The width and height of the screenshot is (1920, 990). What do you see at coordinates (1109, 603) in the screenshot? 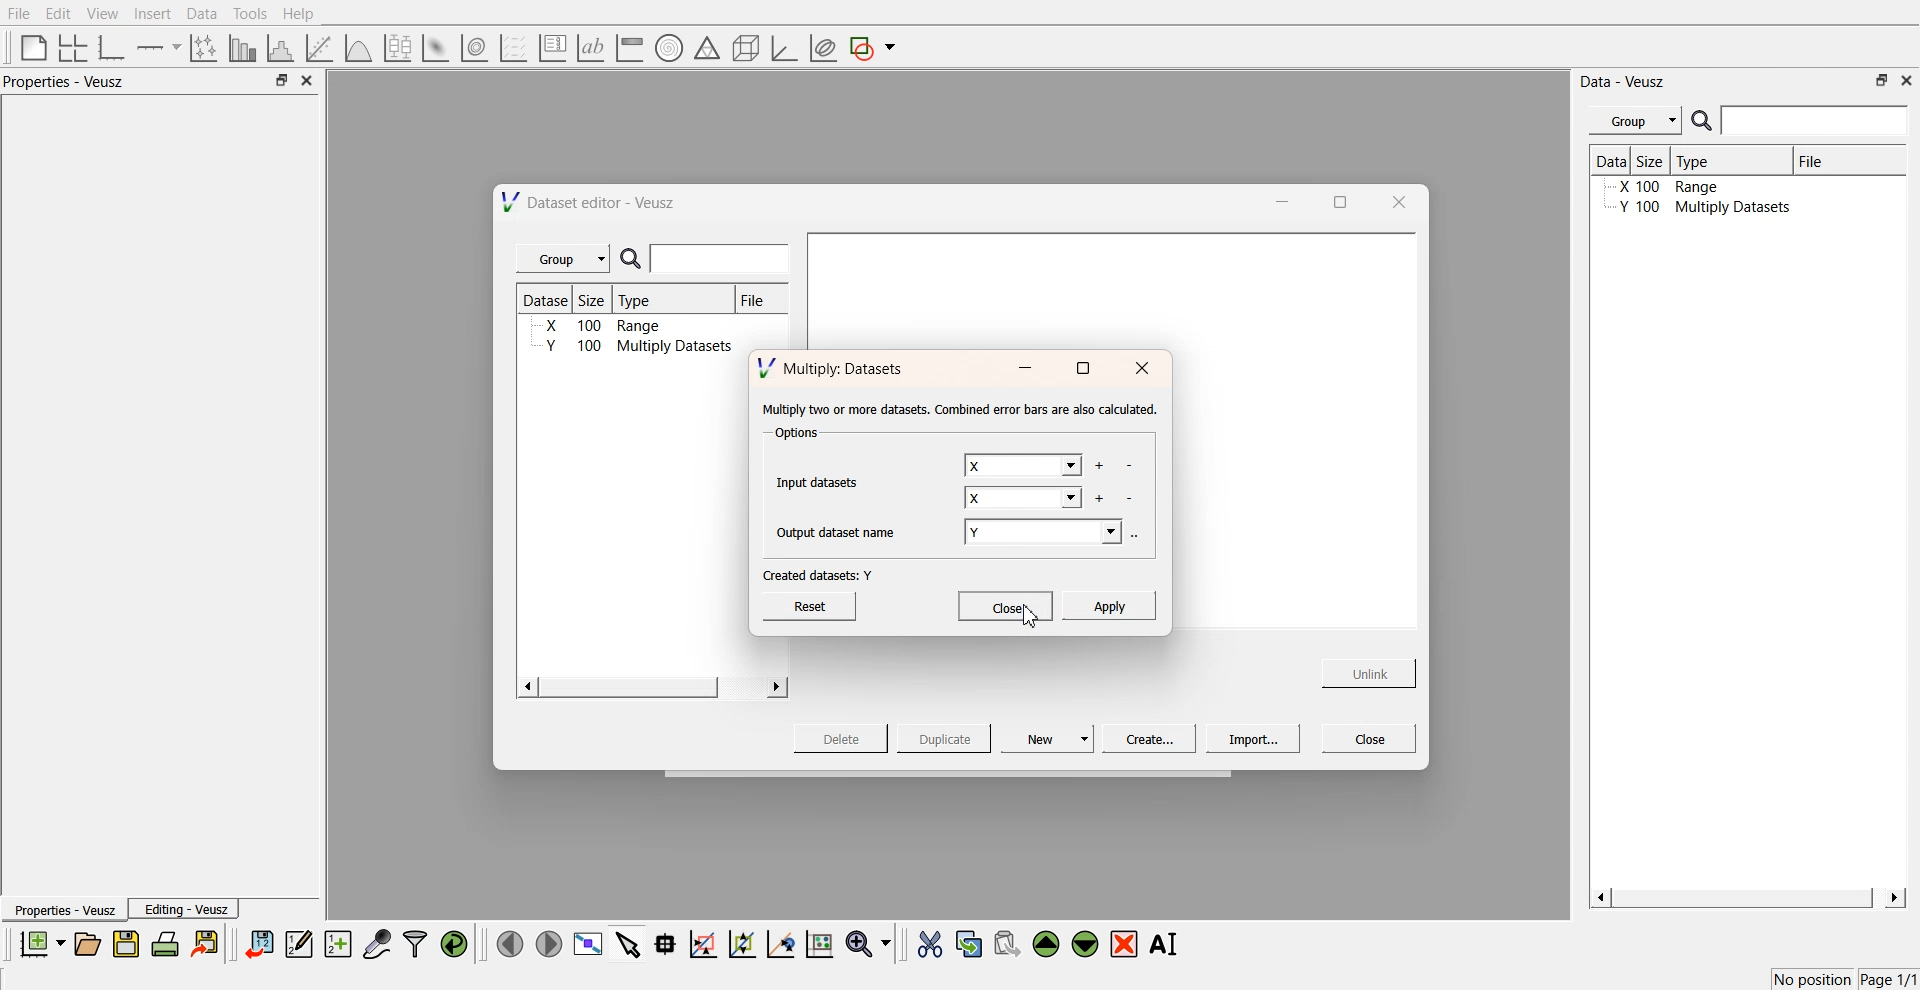
I see `Apply` at bounding box center [1109, 603].